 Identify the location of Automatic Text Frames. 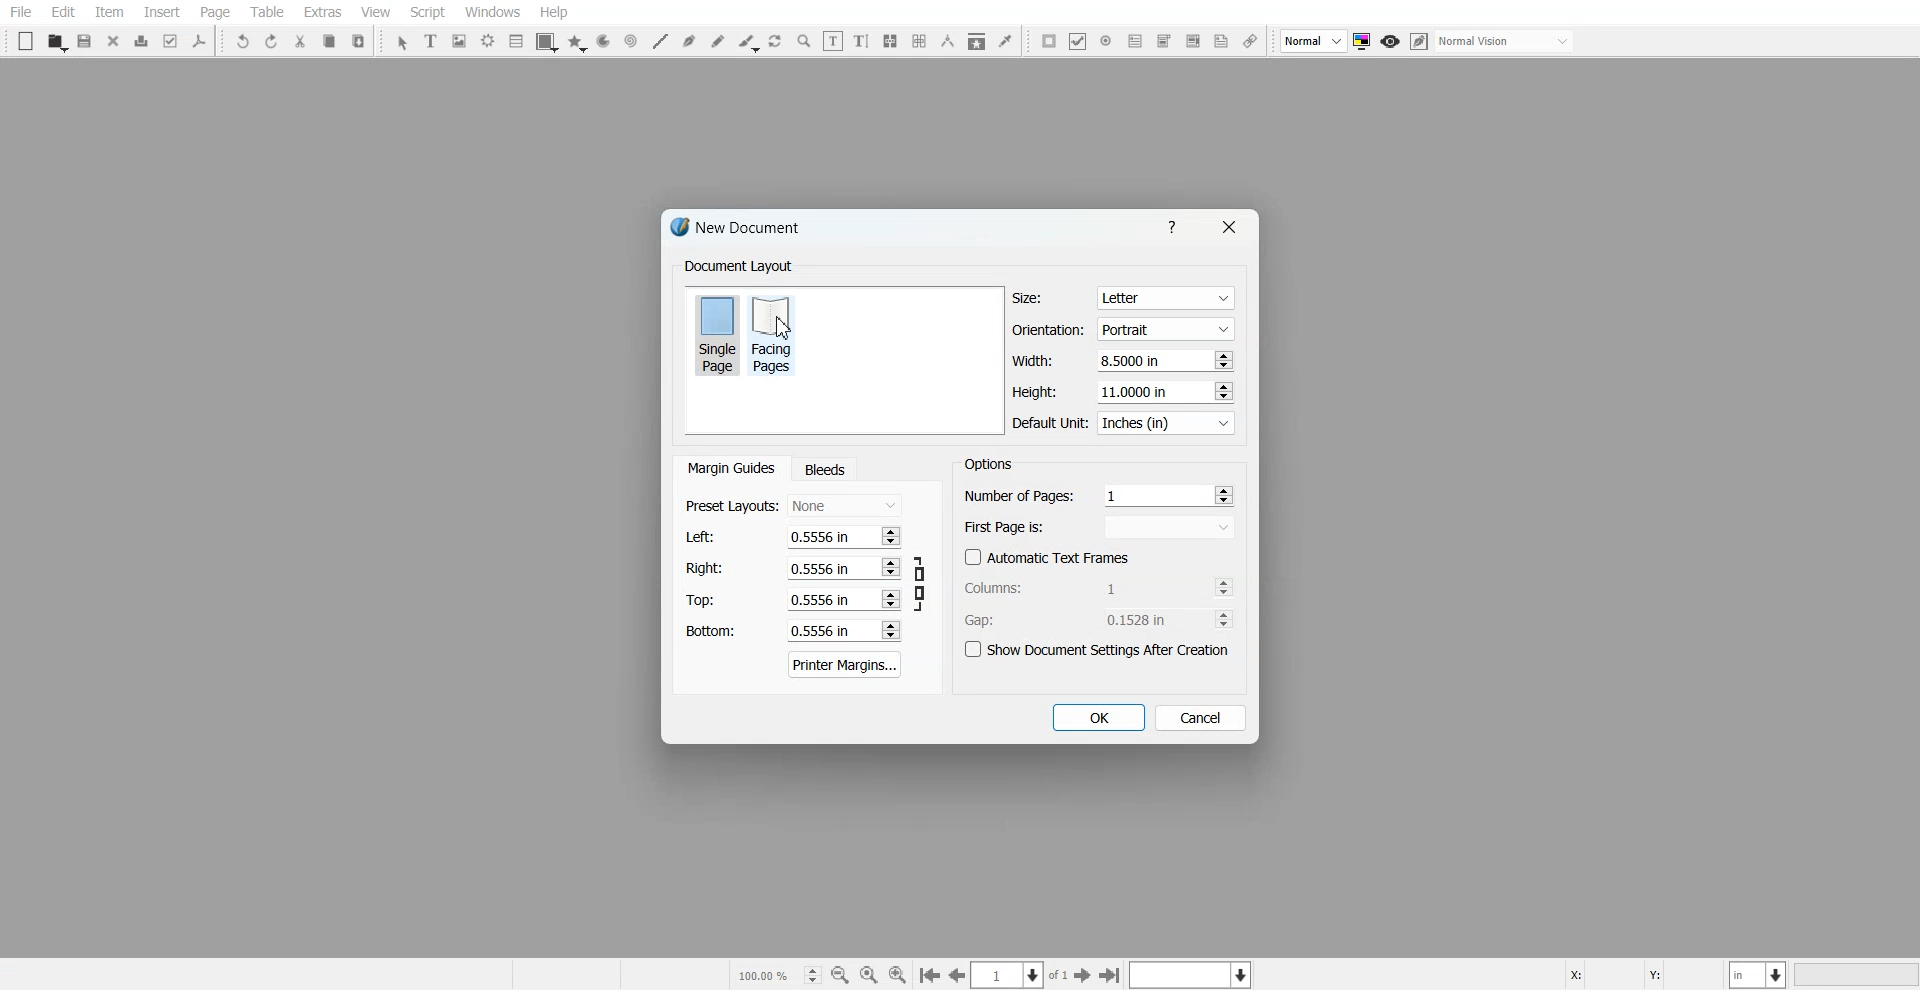
(1048, 557).